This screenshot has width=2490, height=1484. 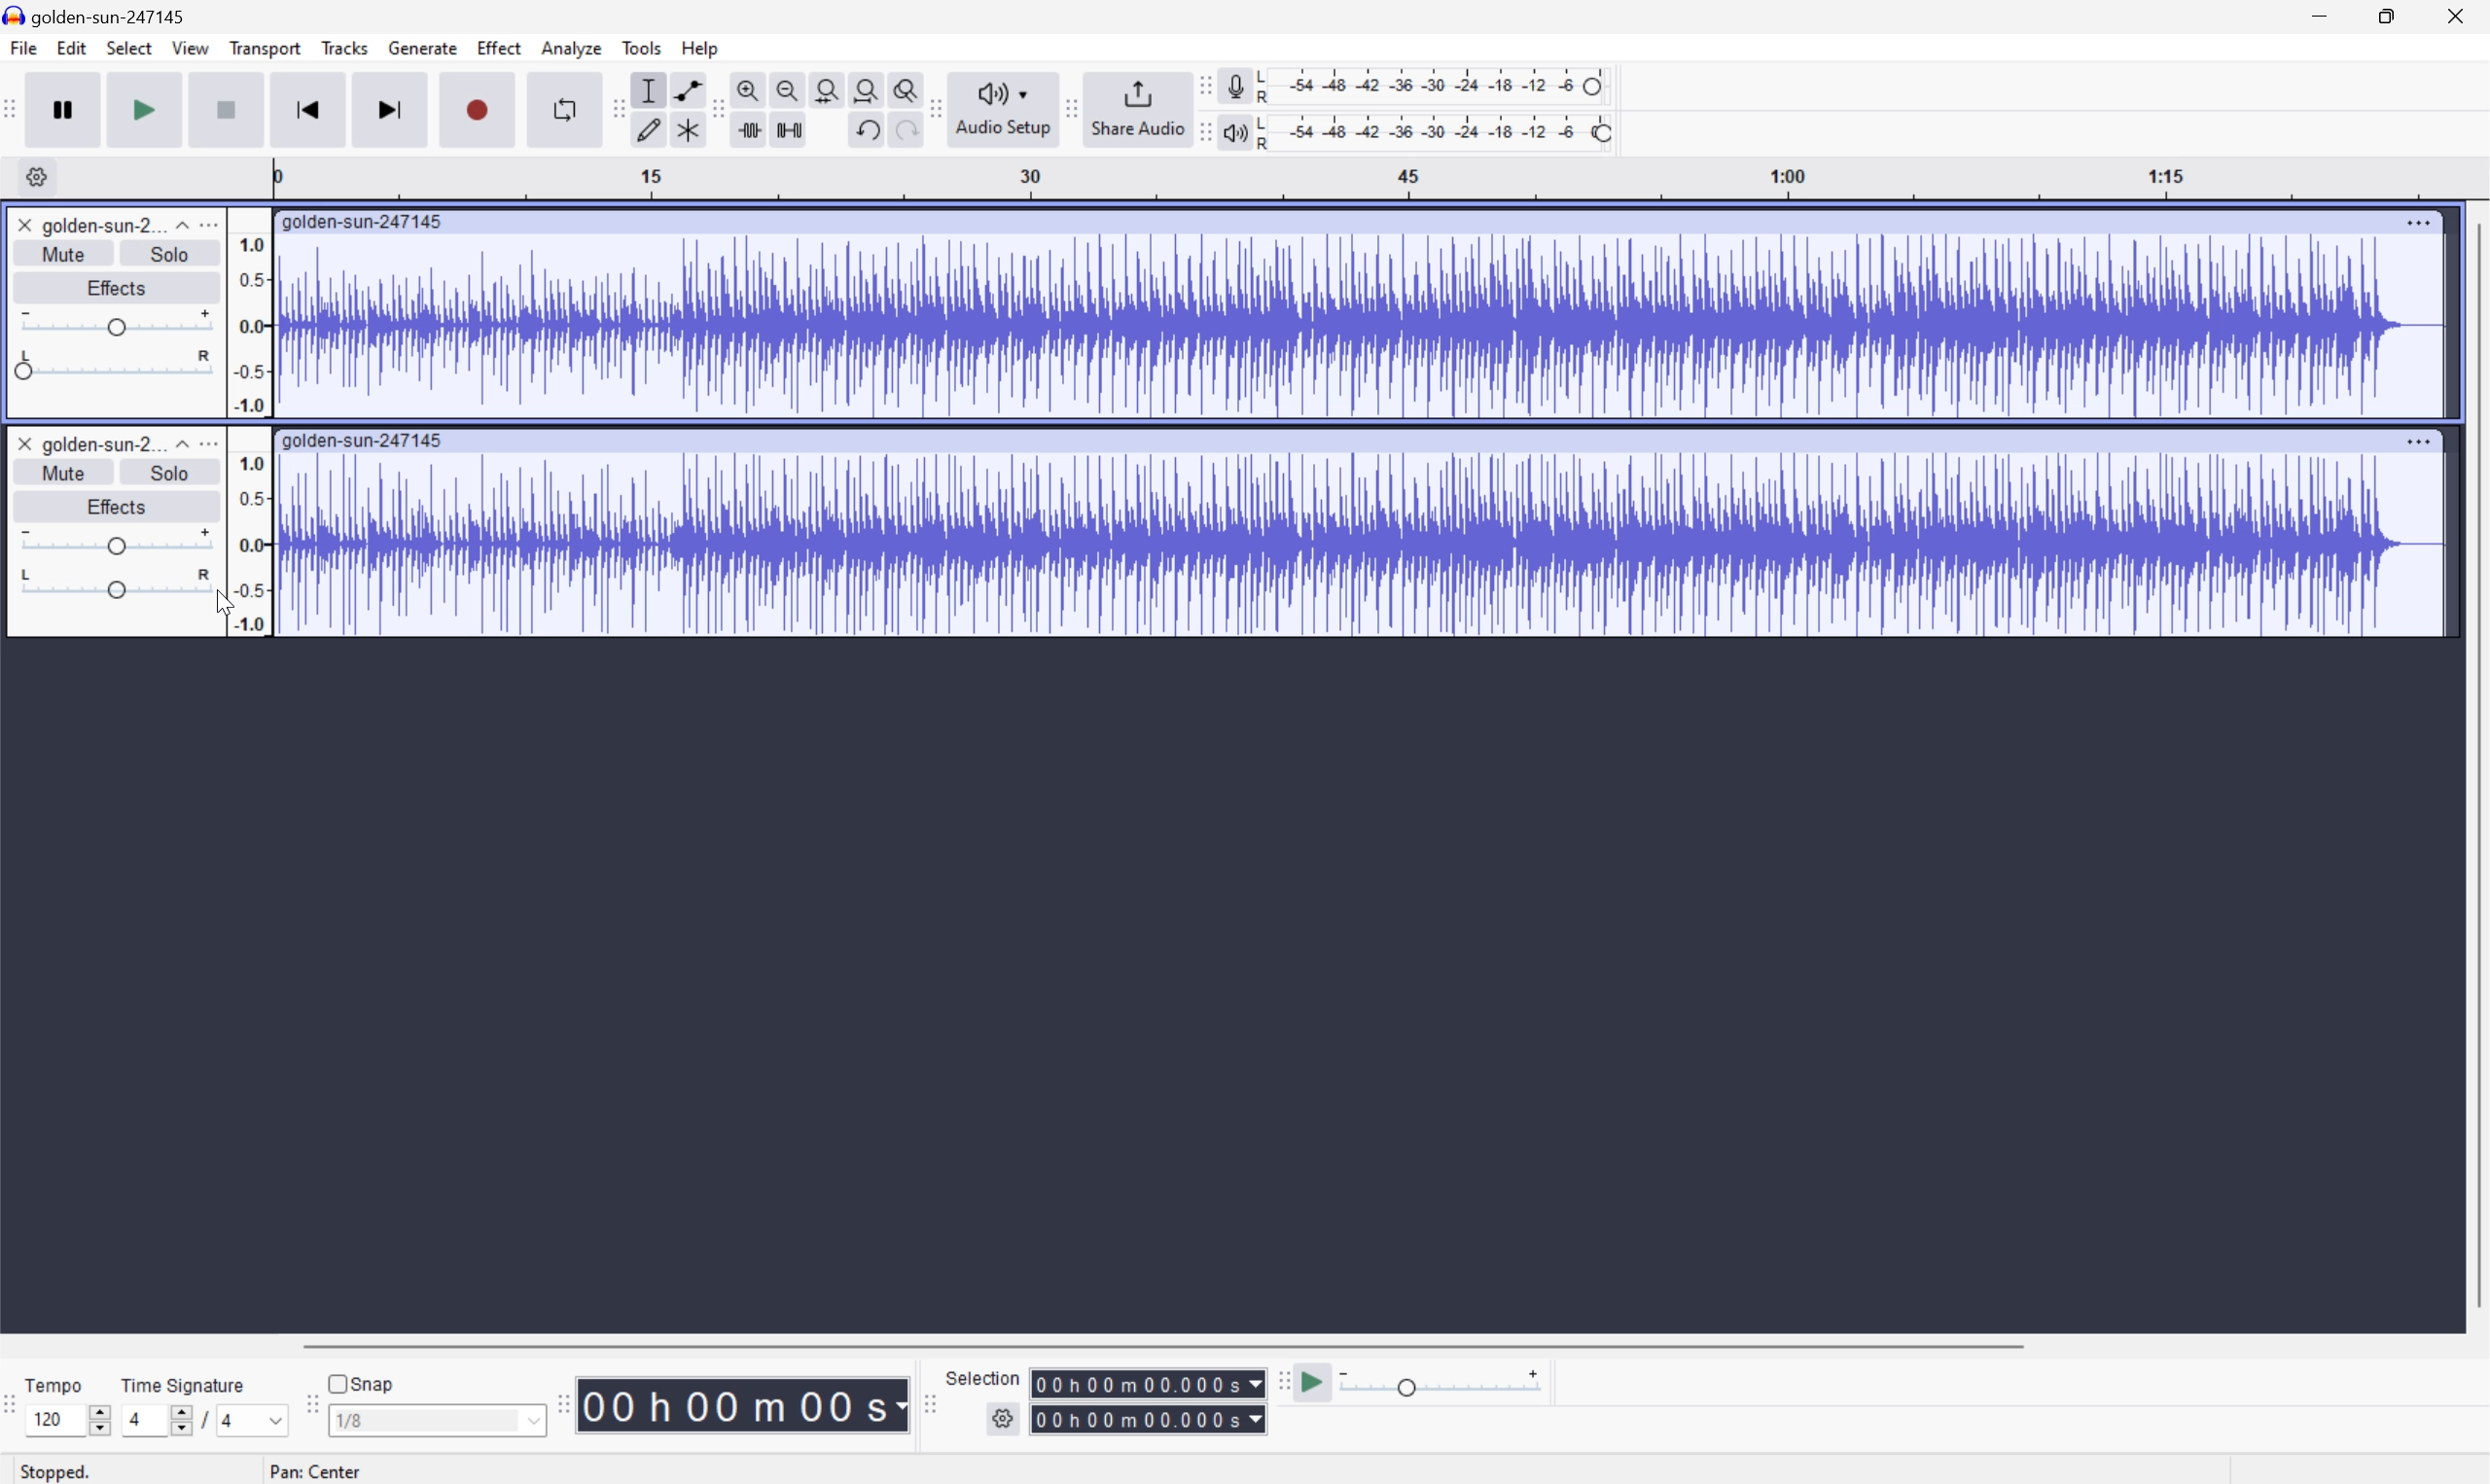 What do you see at coordinates (1441, 1386) in the screenshot?
I see `Playback: 1.000 x` at bounding box center [1441, 1386].